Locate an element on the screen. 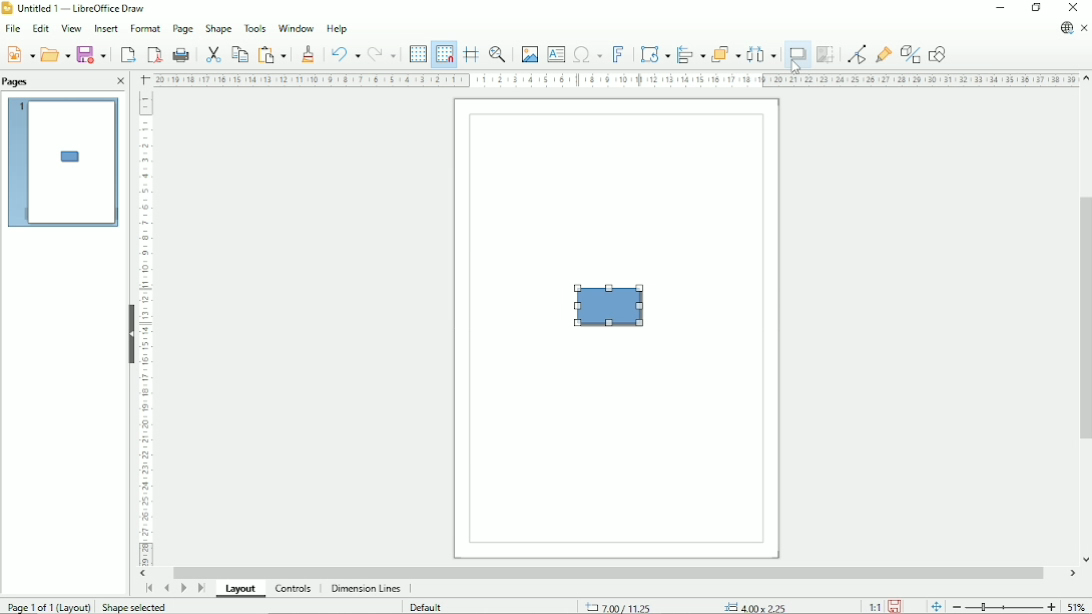 This screenshot has width=1092, height=614. Snap to grid is located at coordinates (444, 54).